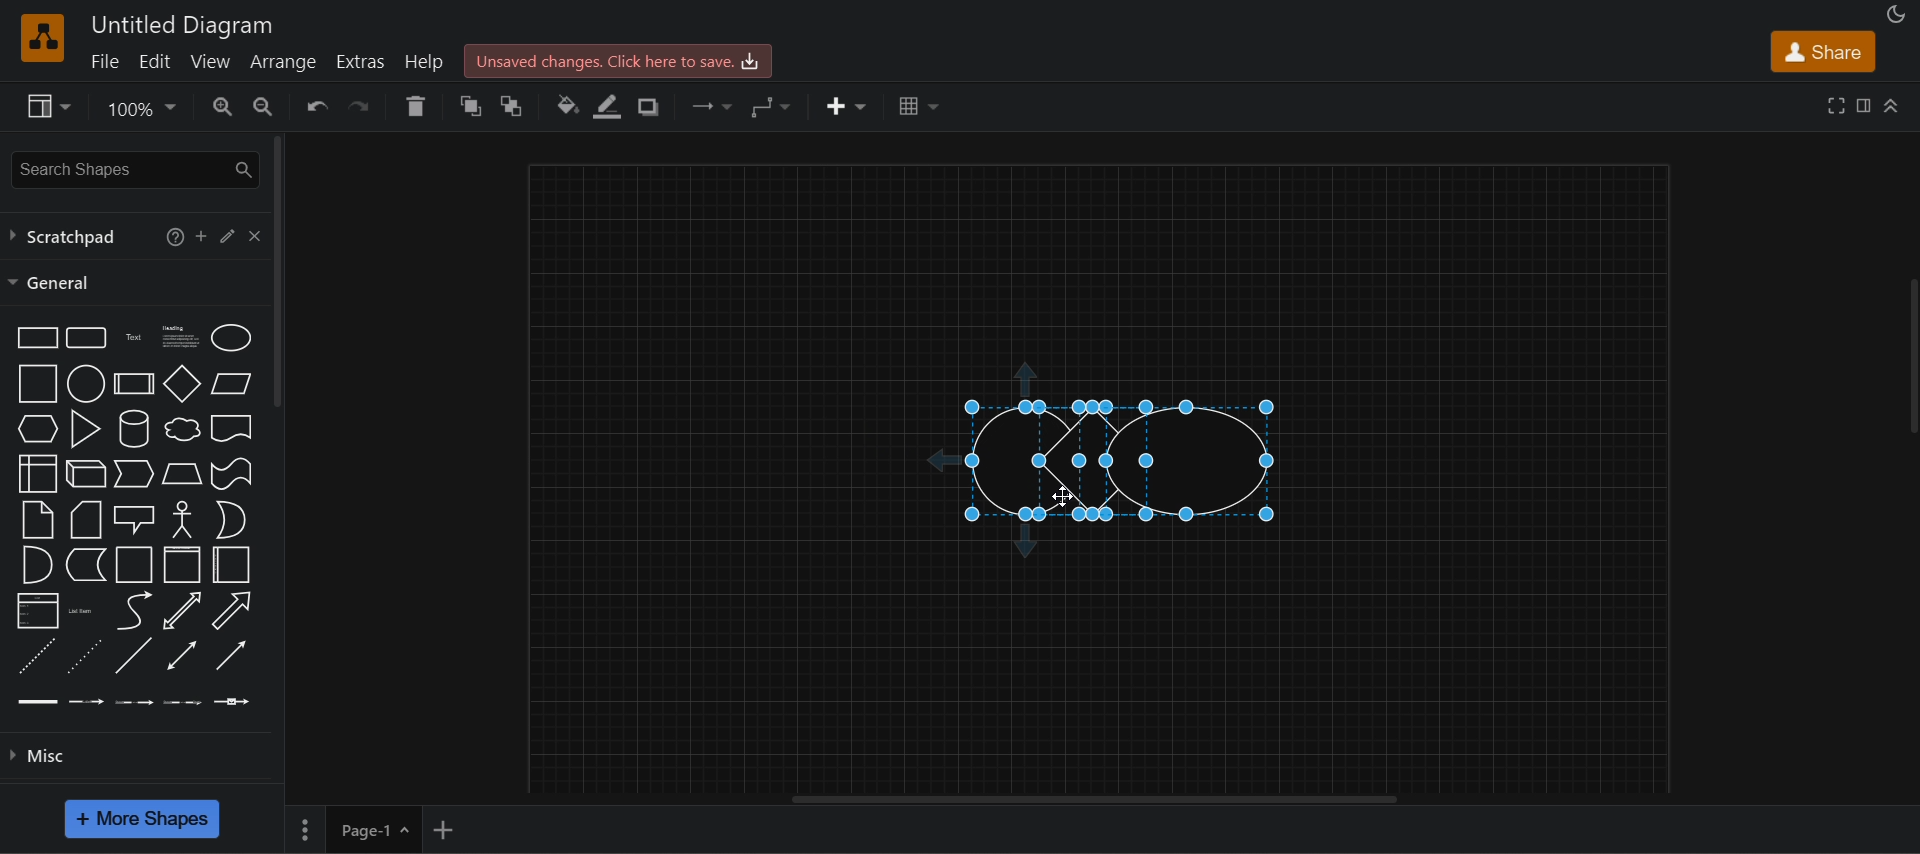  Describe the element at coordinates (1867, 109) in the screenshot. I see `format` at that location.